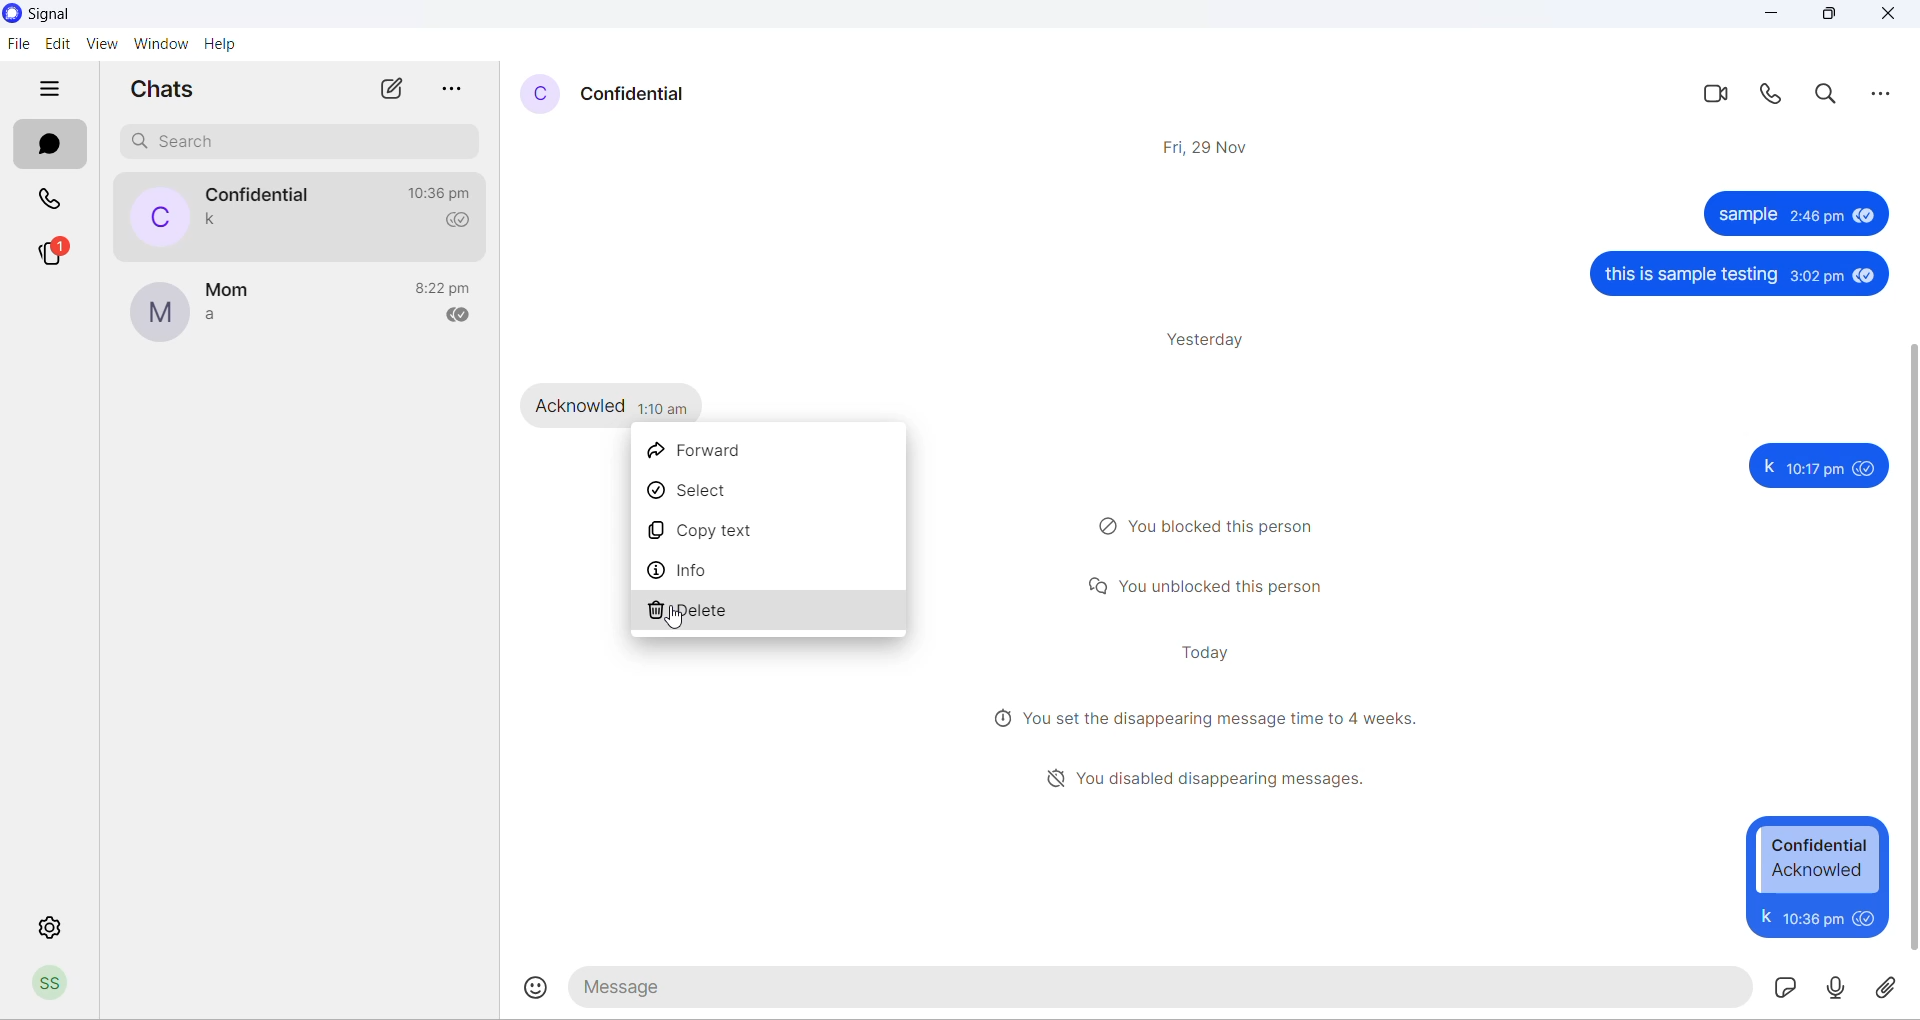 The height and width of the screenshot is (1020, 1920). I want to click on hide tabs, so click(58, 90).